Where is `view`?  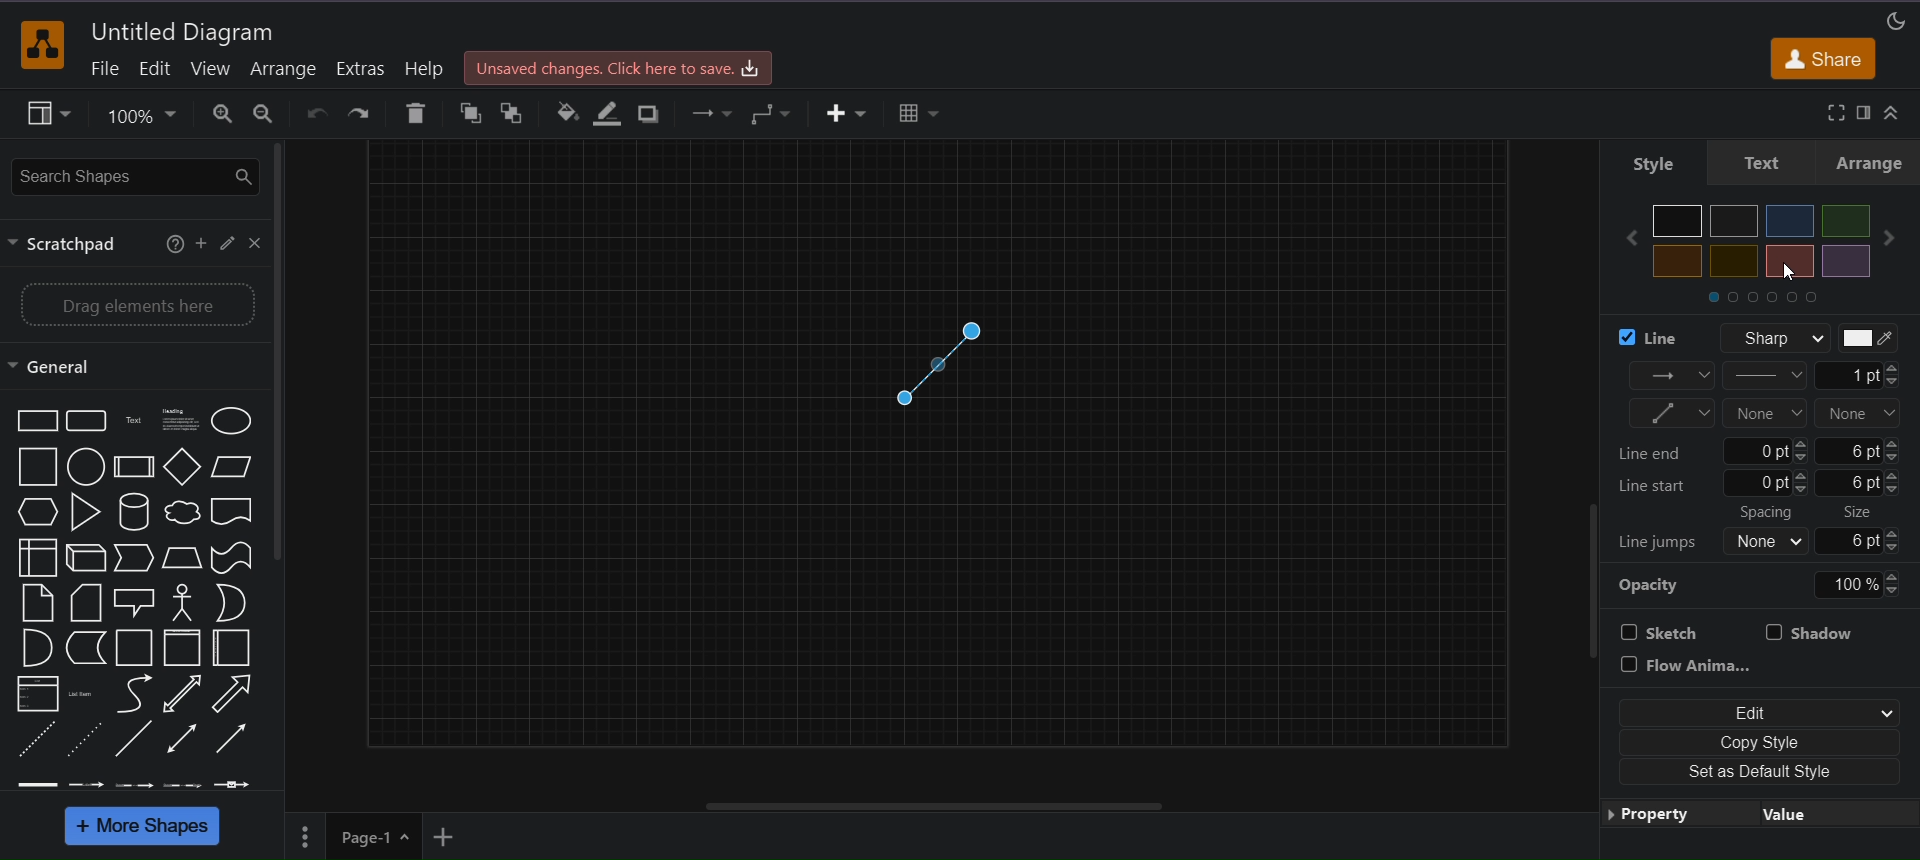 view is located at coordinates (49, 114).